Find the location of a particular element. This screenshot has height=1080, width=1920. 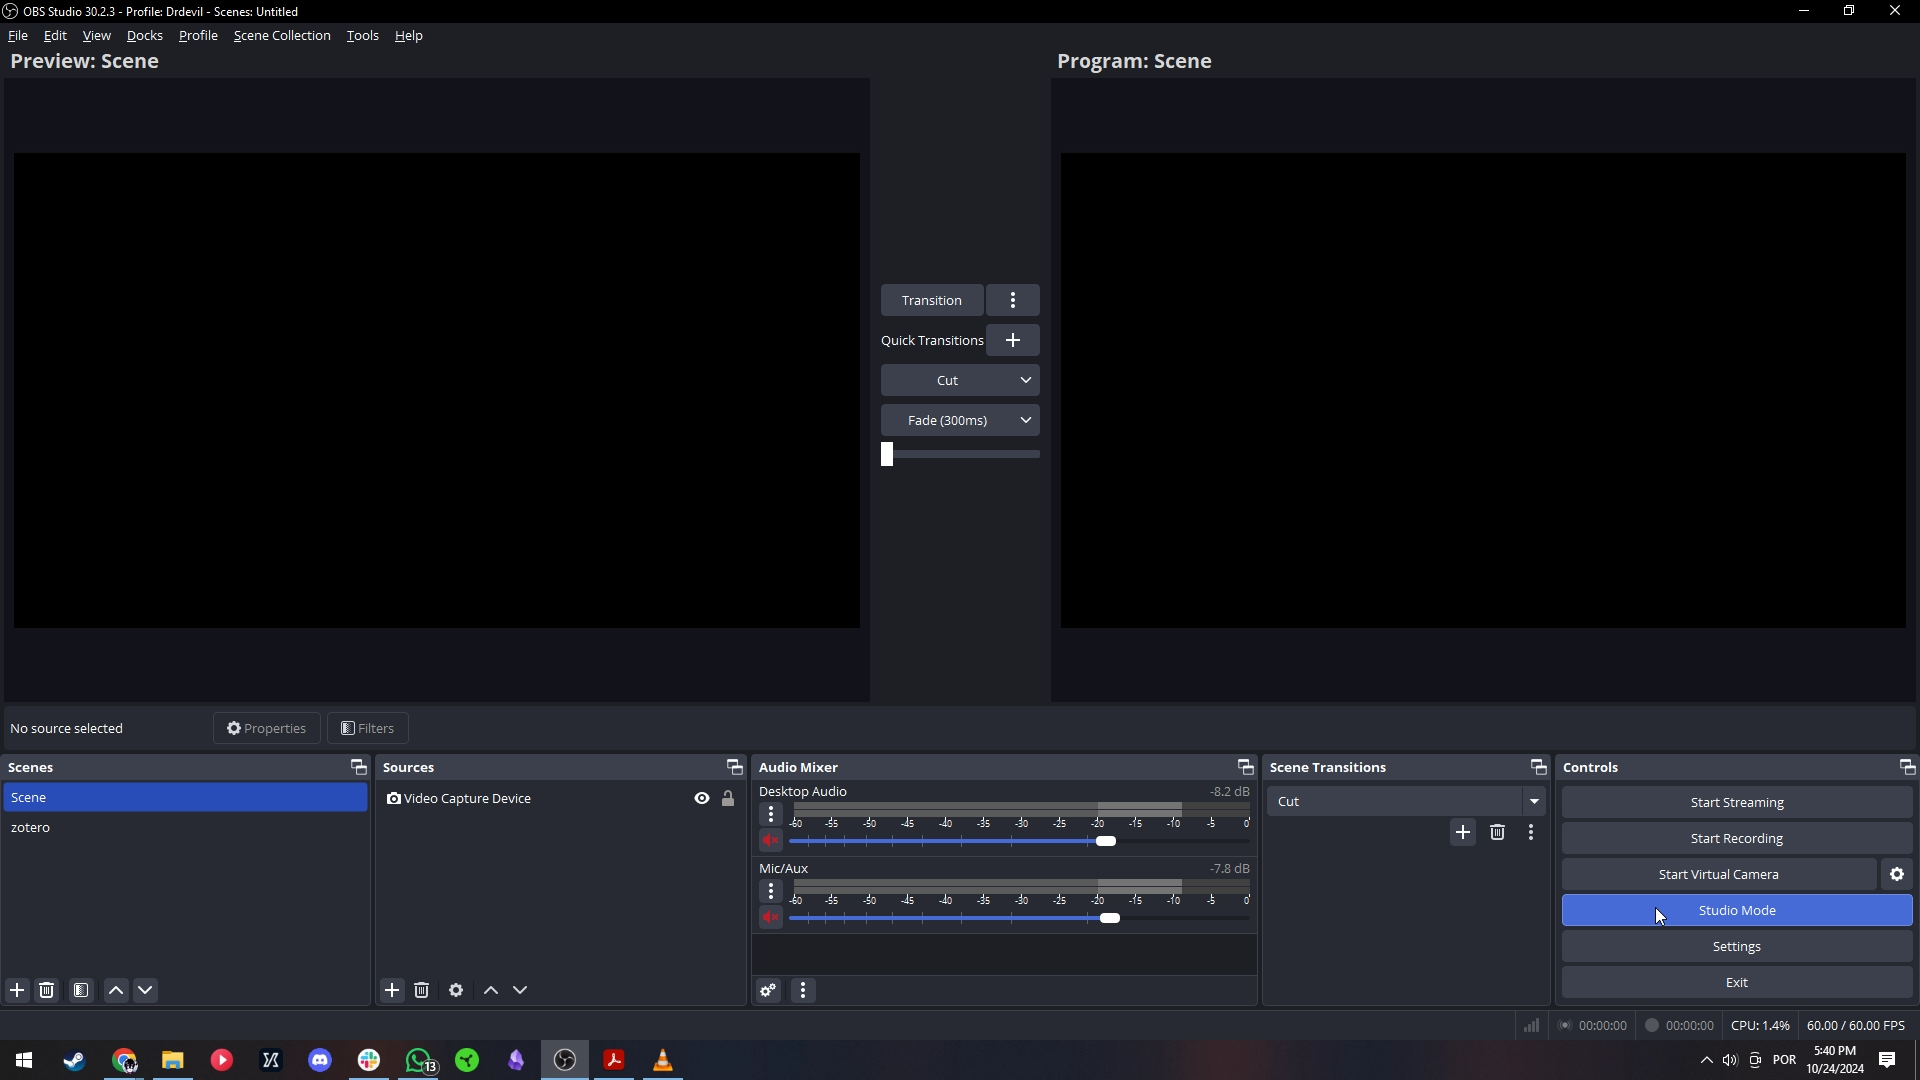

Scene display is located at coordinates (1486, 391).